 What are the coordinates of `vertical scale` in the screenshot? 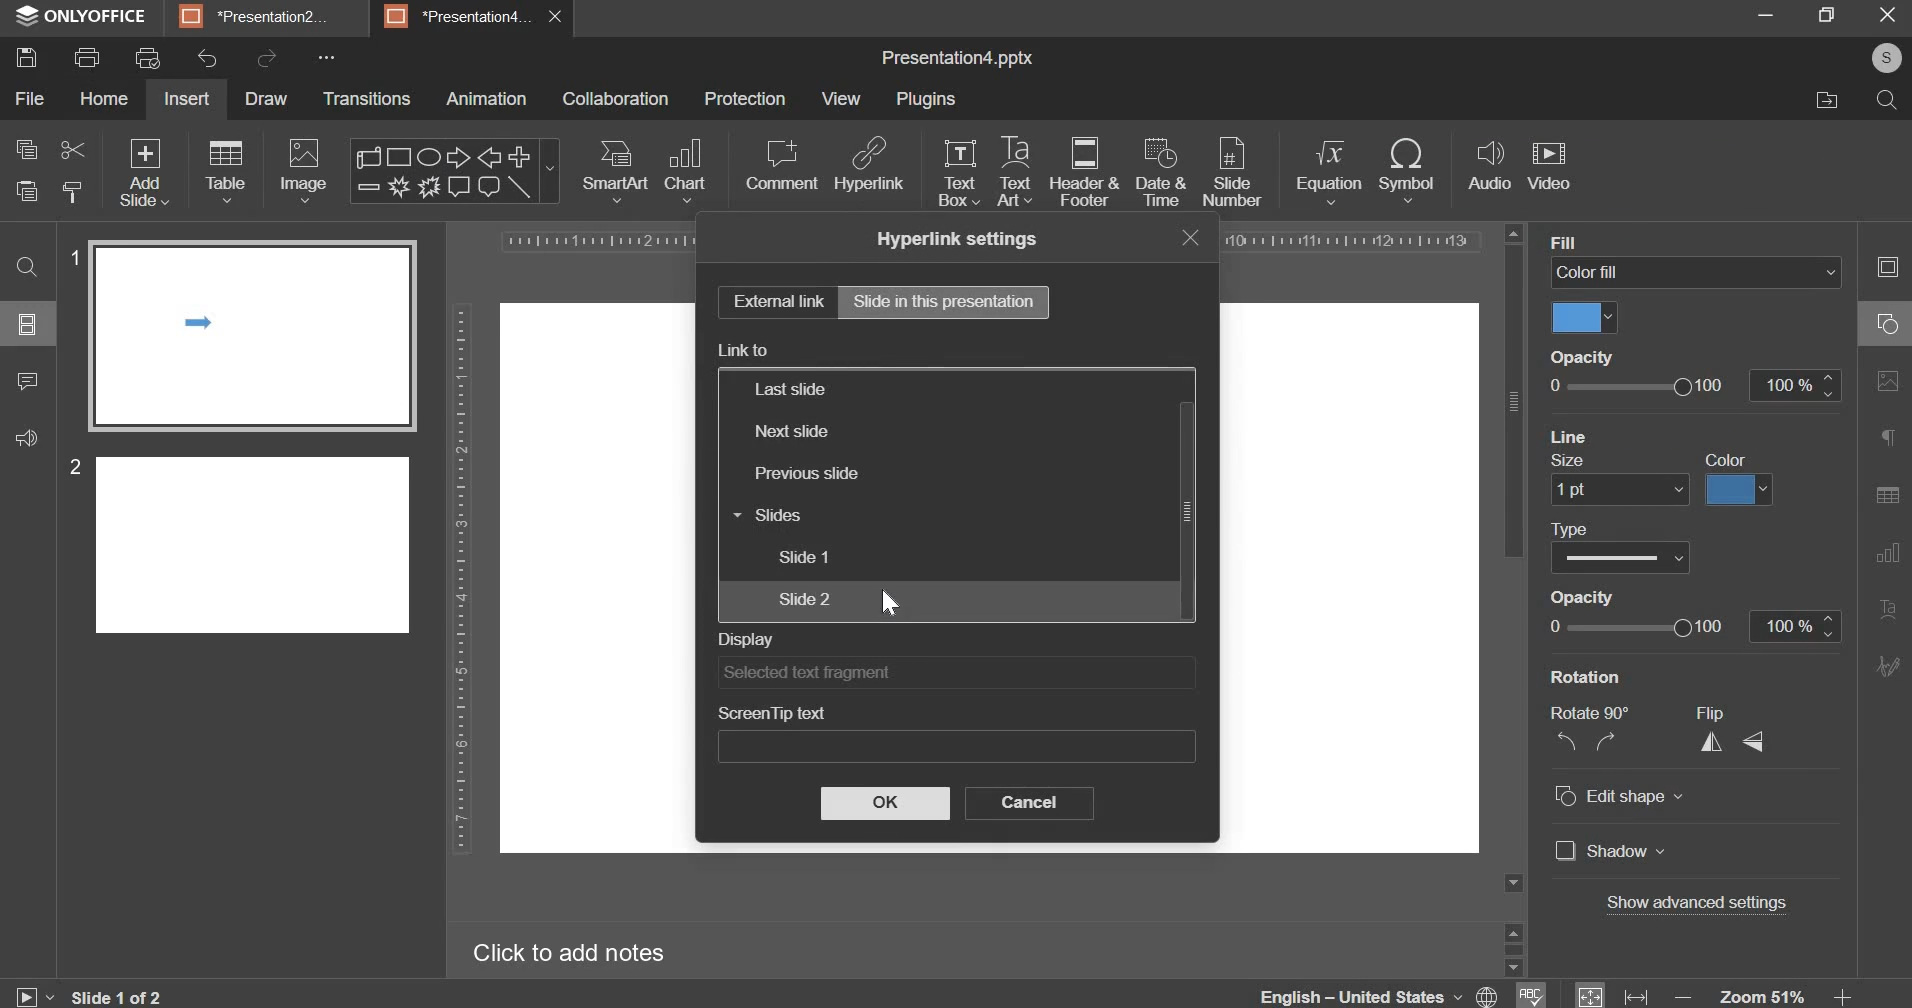 It's located at (455, 581).